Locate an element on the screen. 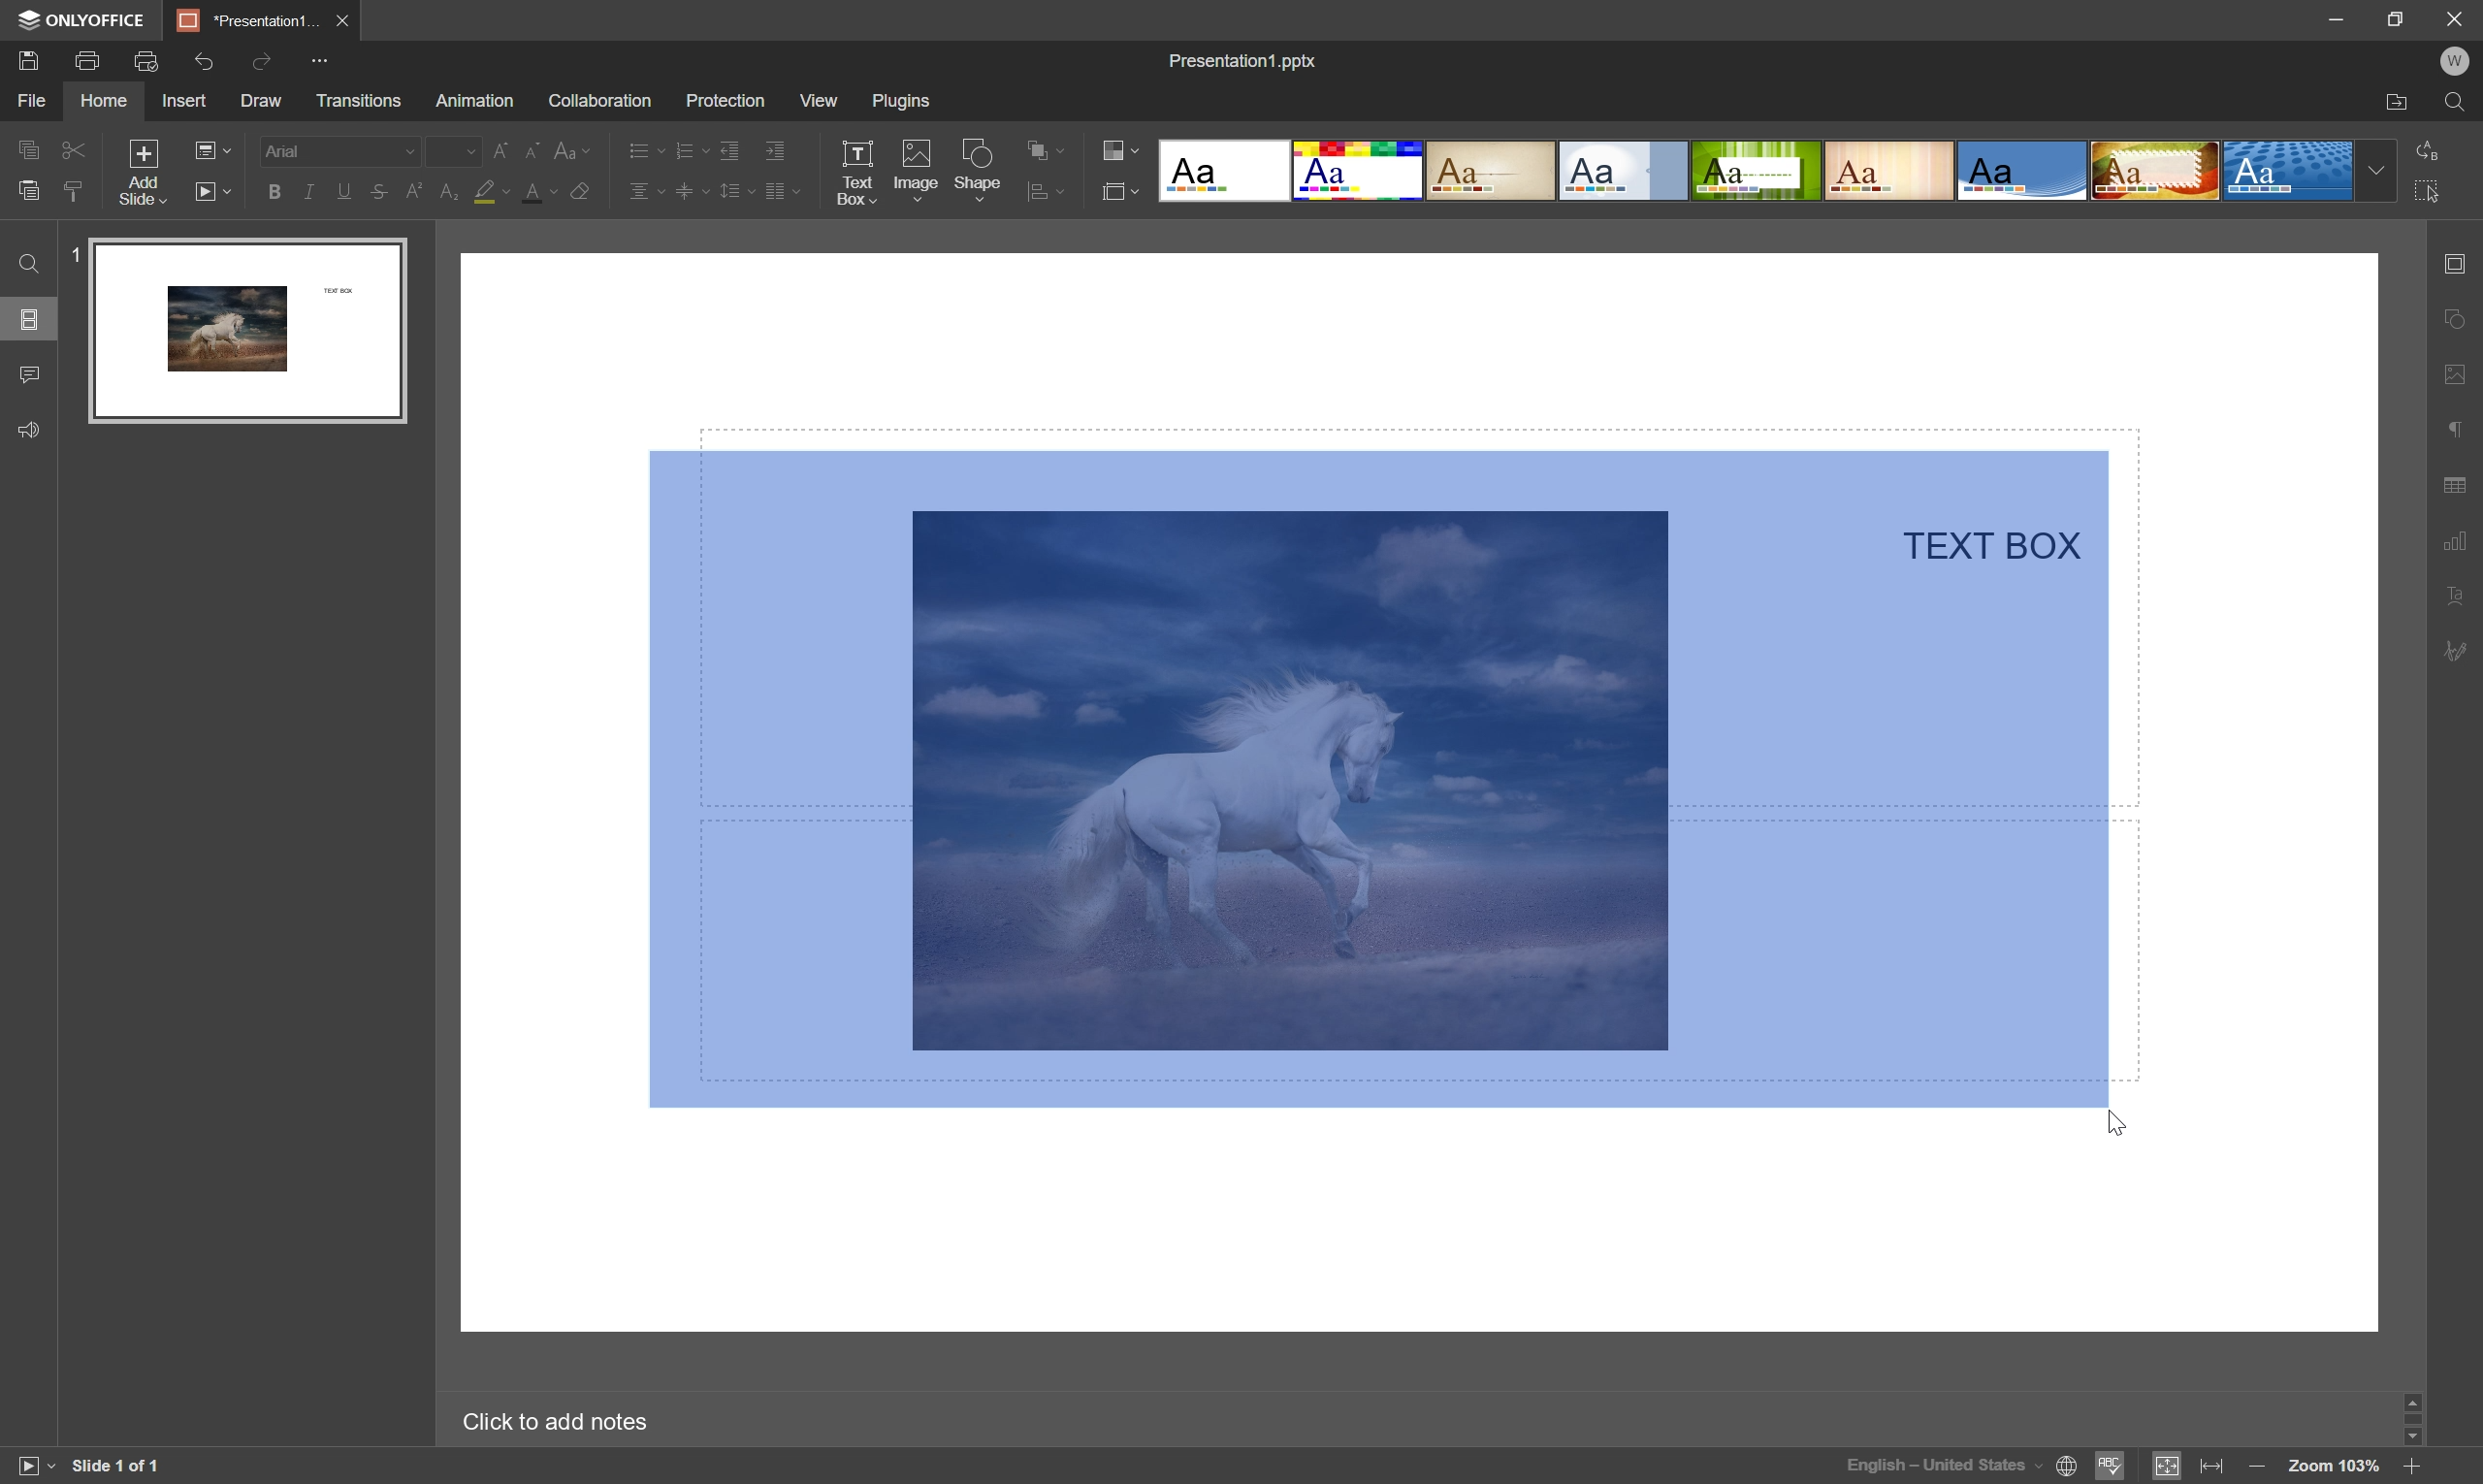 This screenshot has height=1484, width=2483. table settings is located at coordinates (2457, 485).